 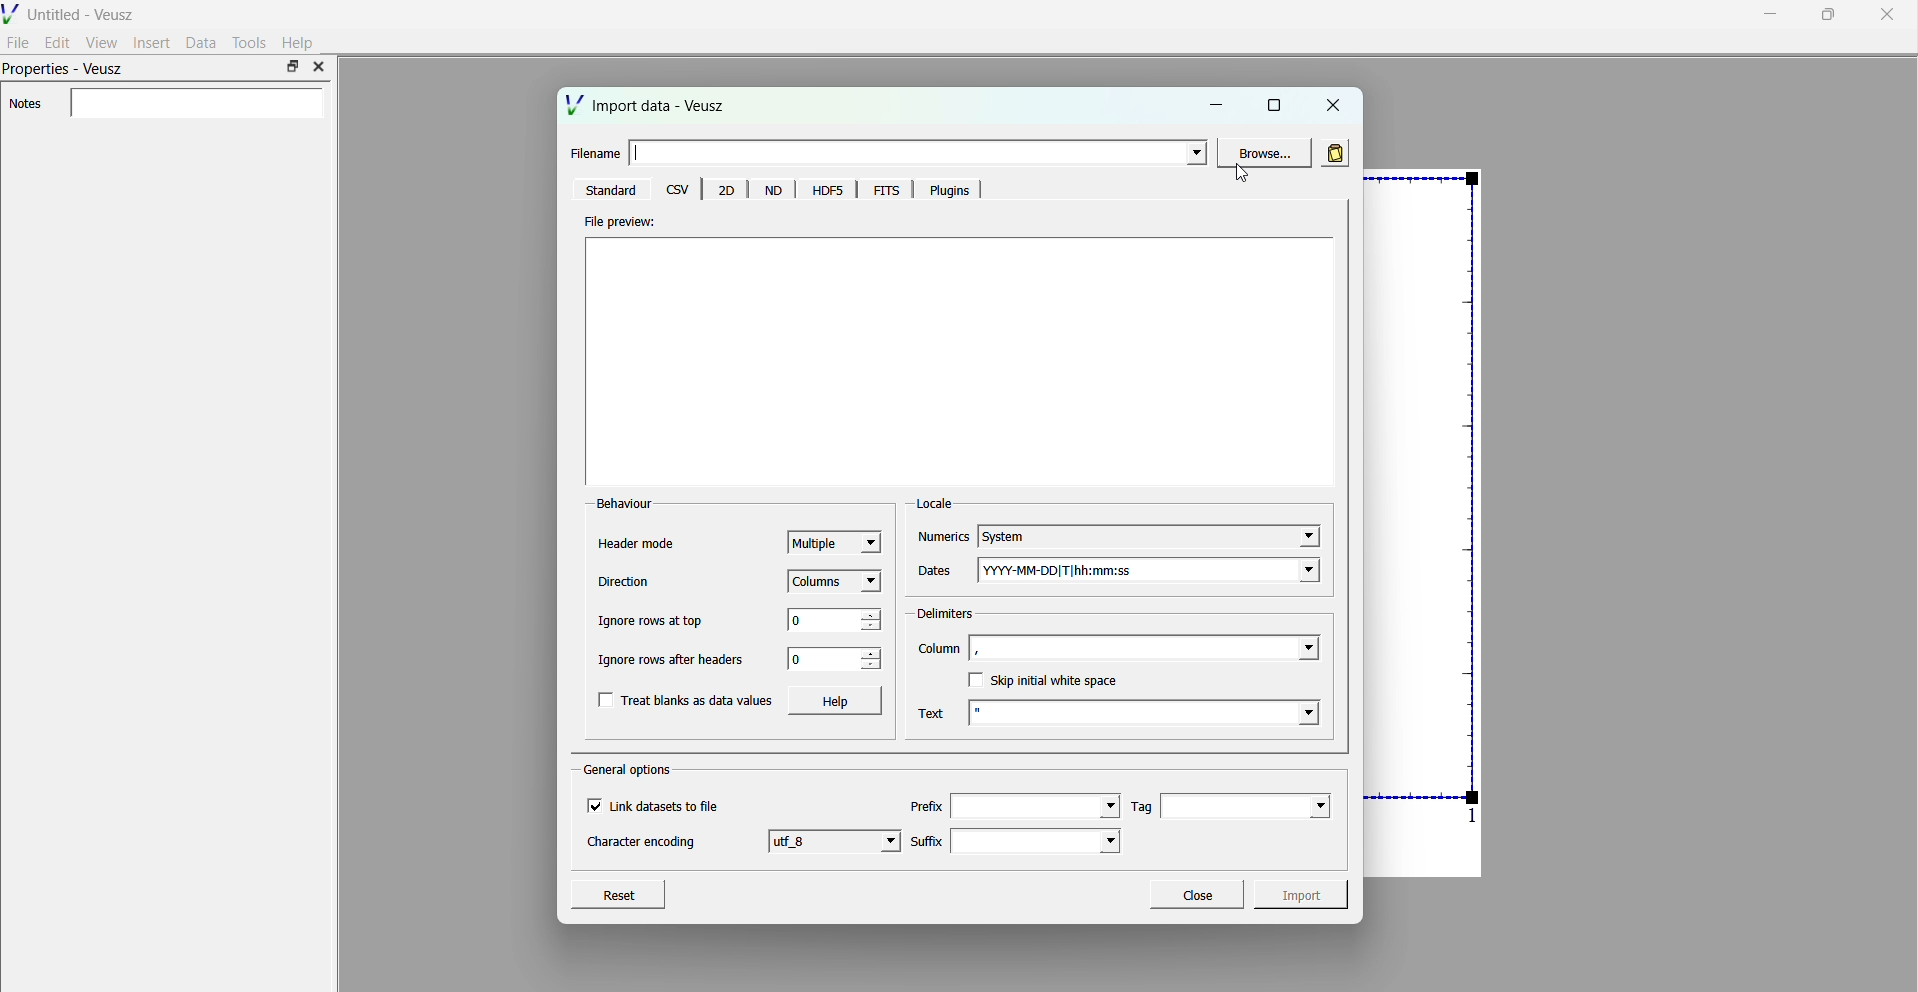 I want to click on csv, so click(x=675, y=189).